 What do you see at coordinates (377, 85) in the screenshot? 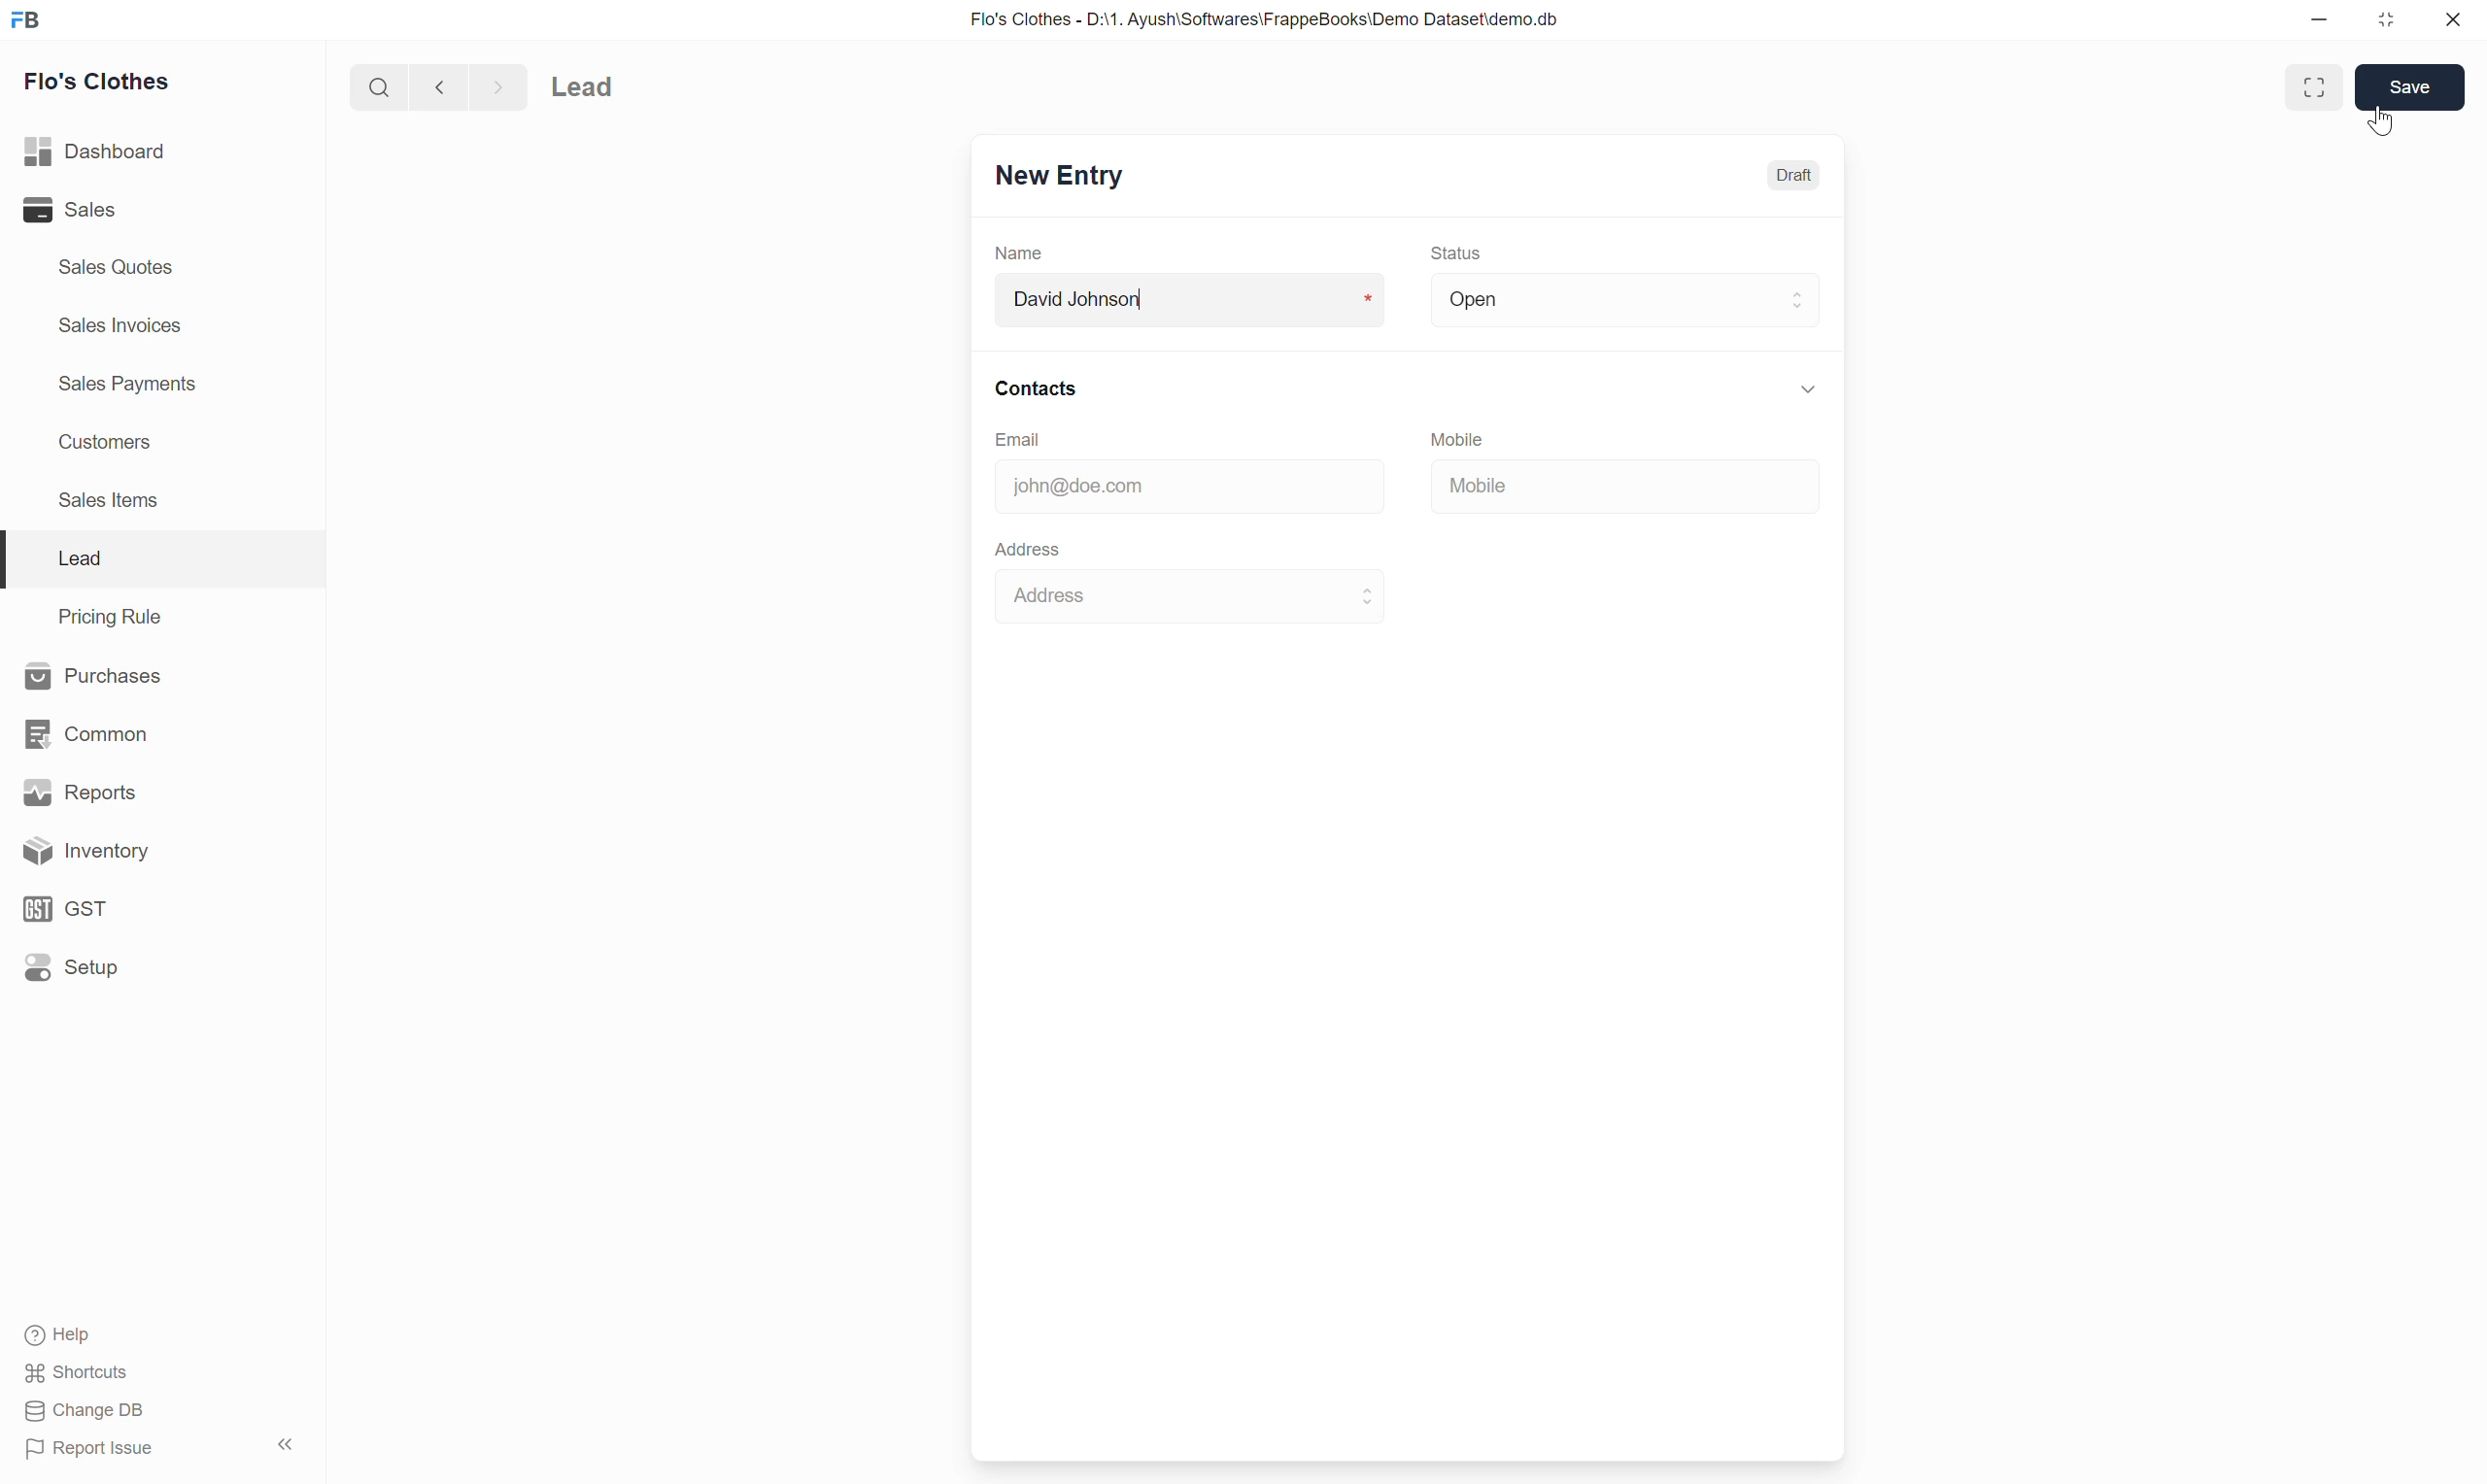
I see `search` at bounding box center [377, 85].